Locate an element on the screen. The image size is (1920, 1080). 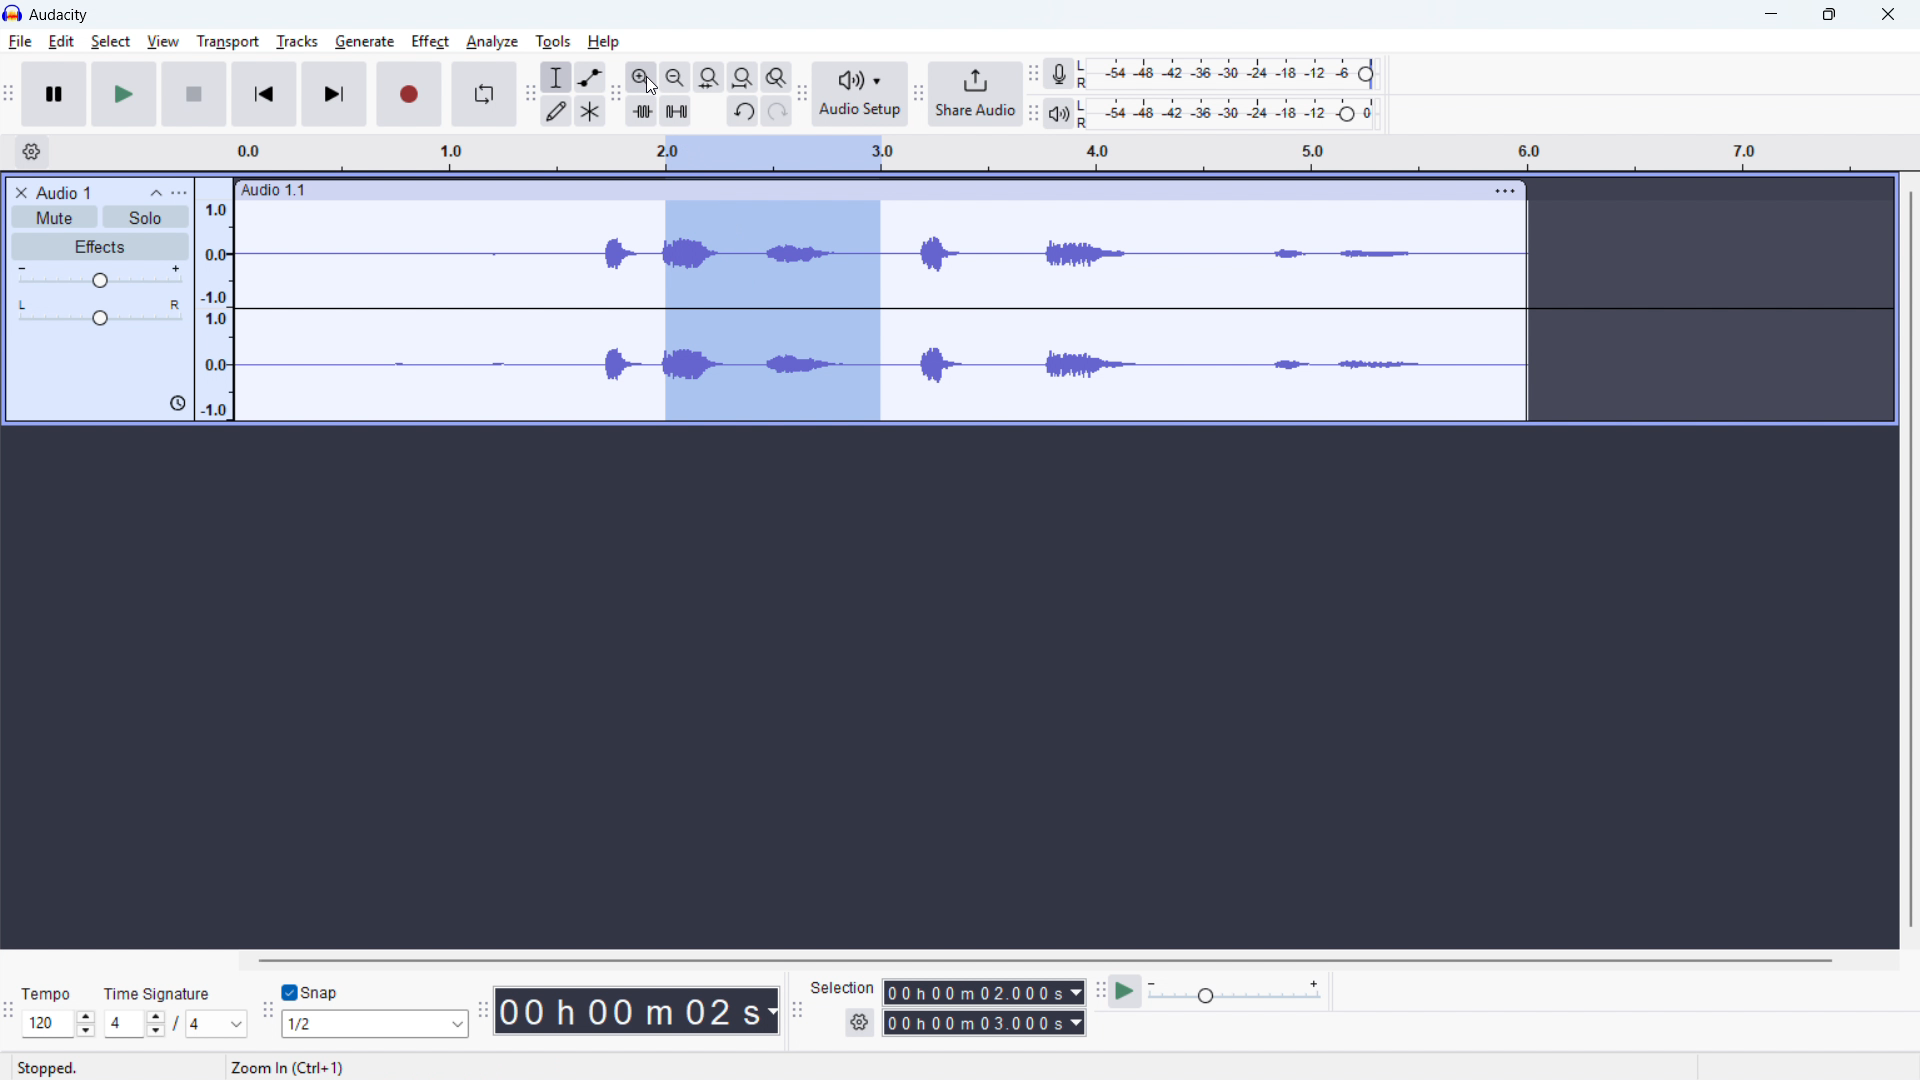
Horizontal scroll bar is located at coordinates (1006, 960).